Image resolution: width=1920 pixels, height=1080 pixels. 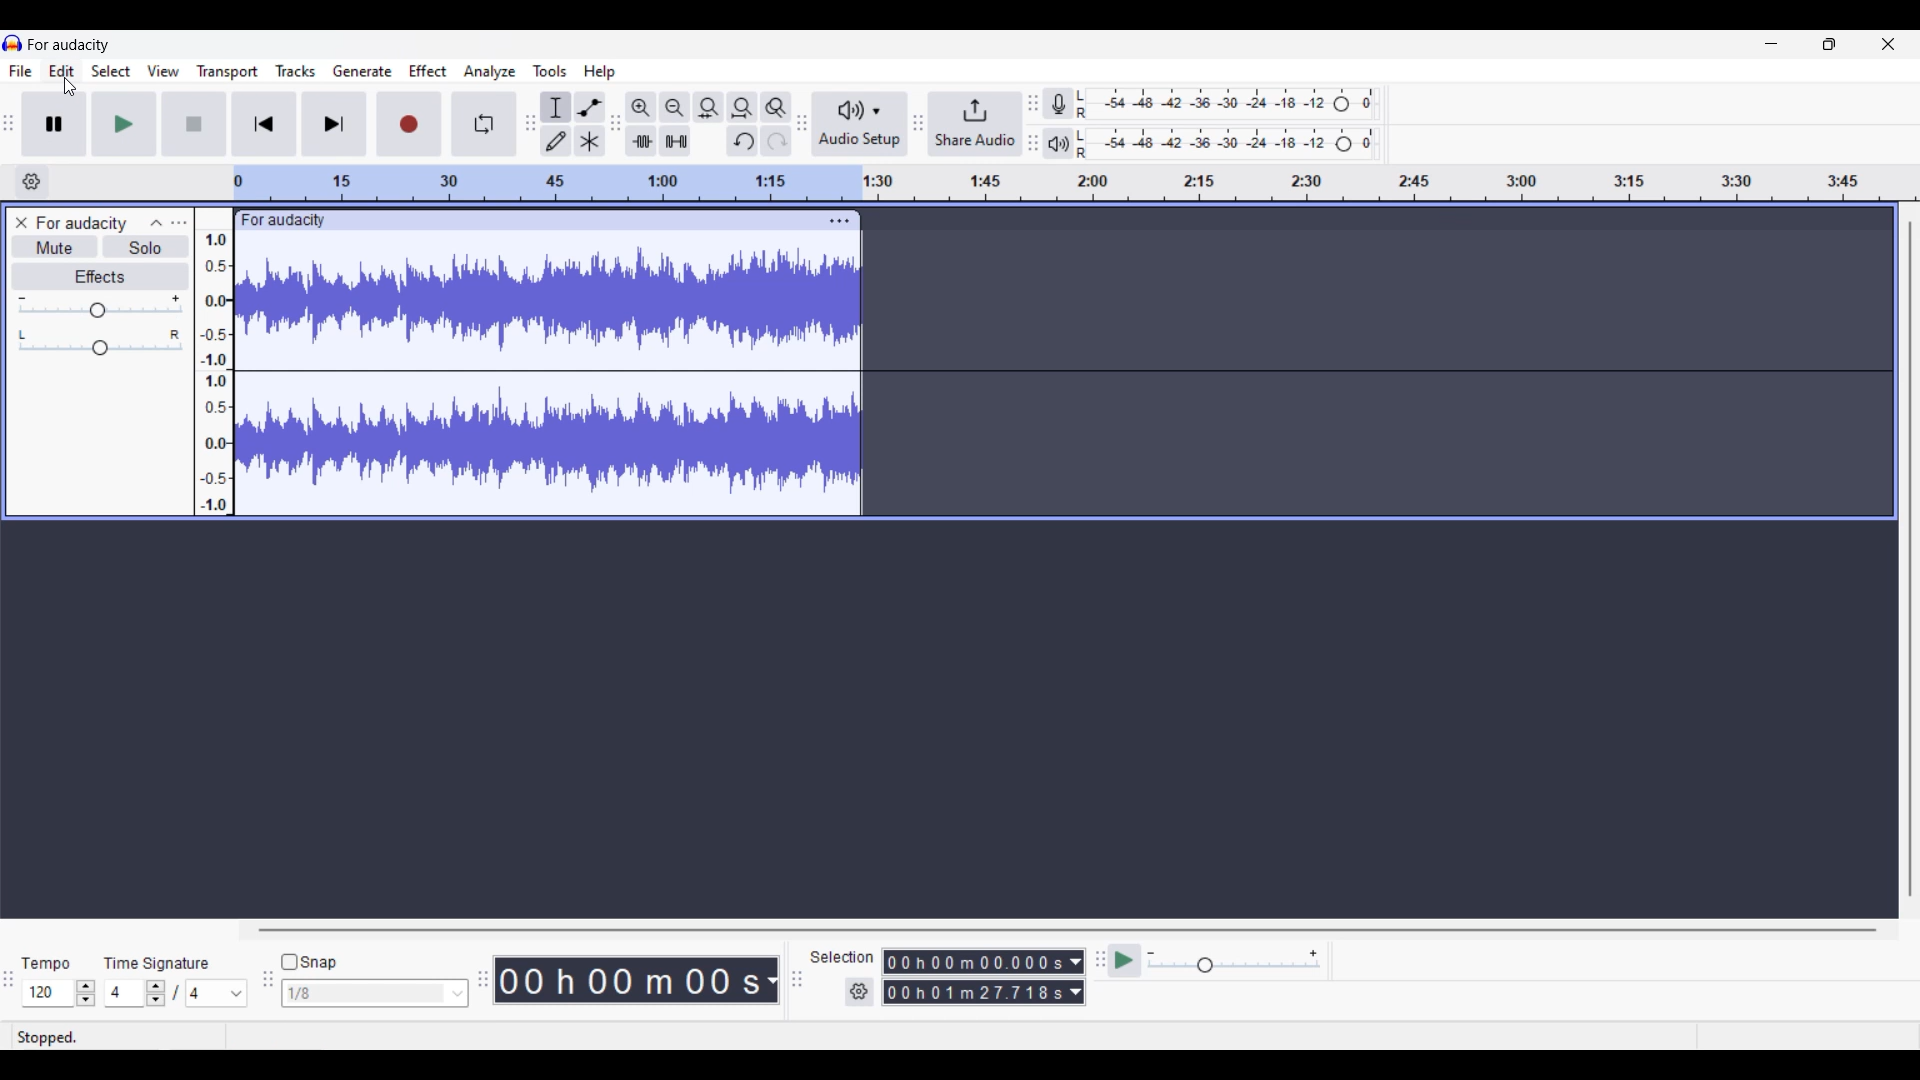 What do you see at coordinates (194, 124) in the screenshot?
I see `Stop` at bounding box center [194, 124].